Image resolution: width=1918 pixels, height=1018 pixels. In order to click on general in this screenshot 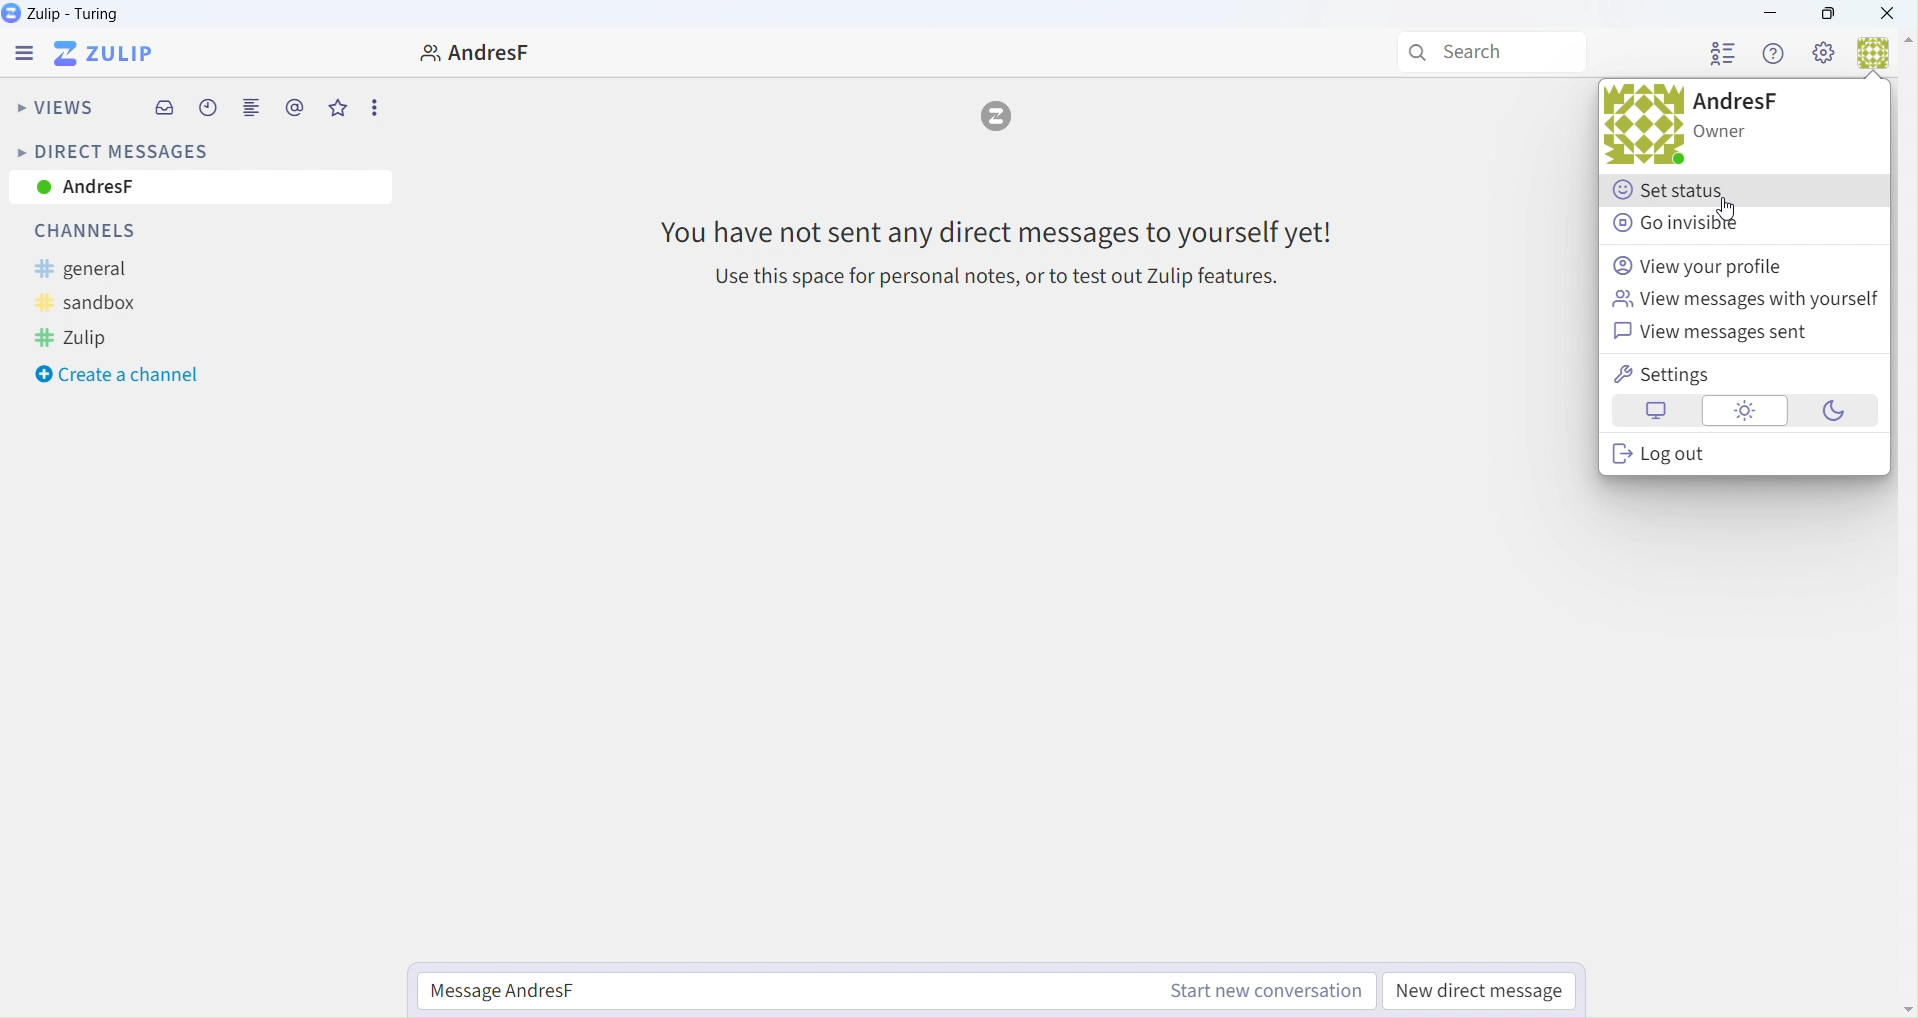, I will do `click(97, 270)`.